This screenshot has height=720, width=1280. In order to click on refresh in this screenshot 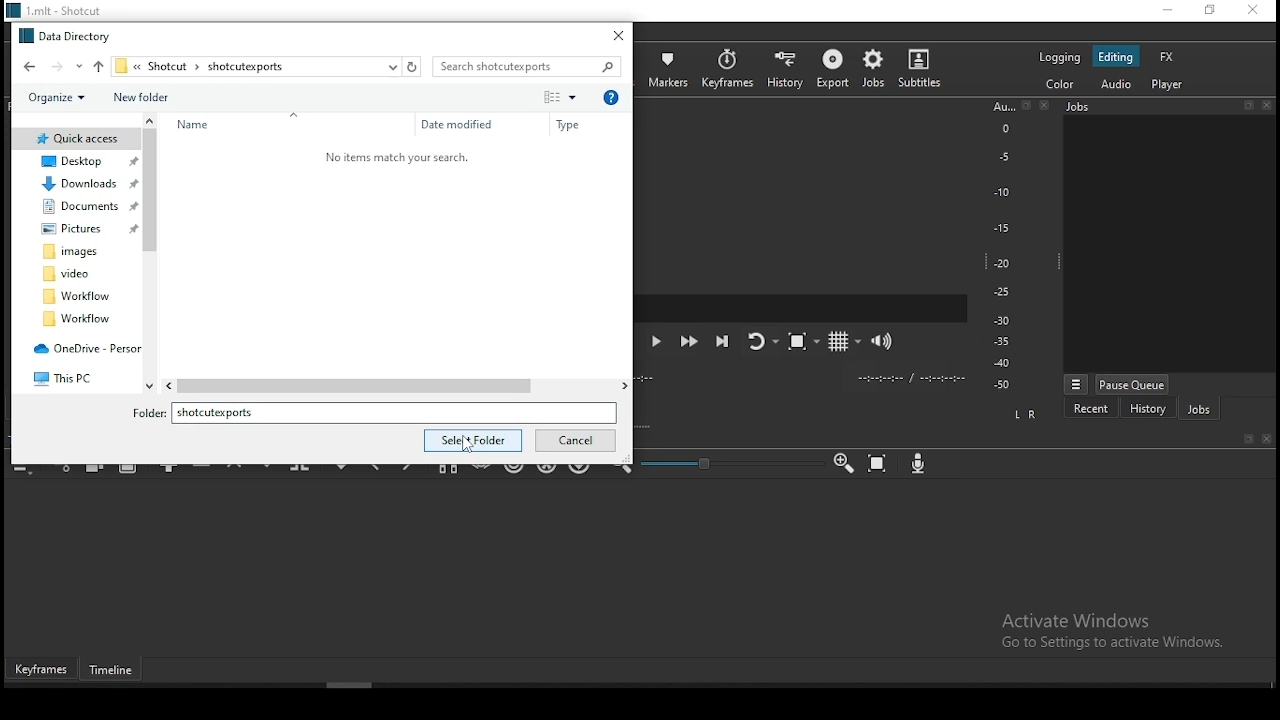, I will do `click(411, 67)`.